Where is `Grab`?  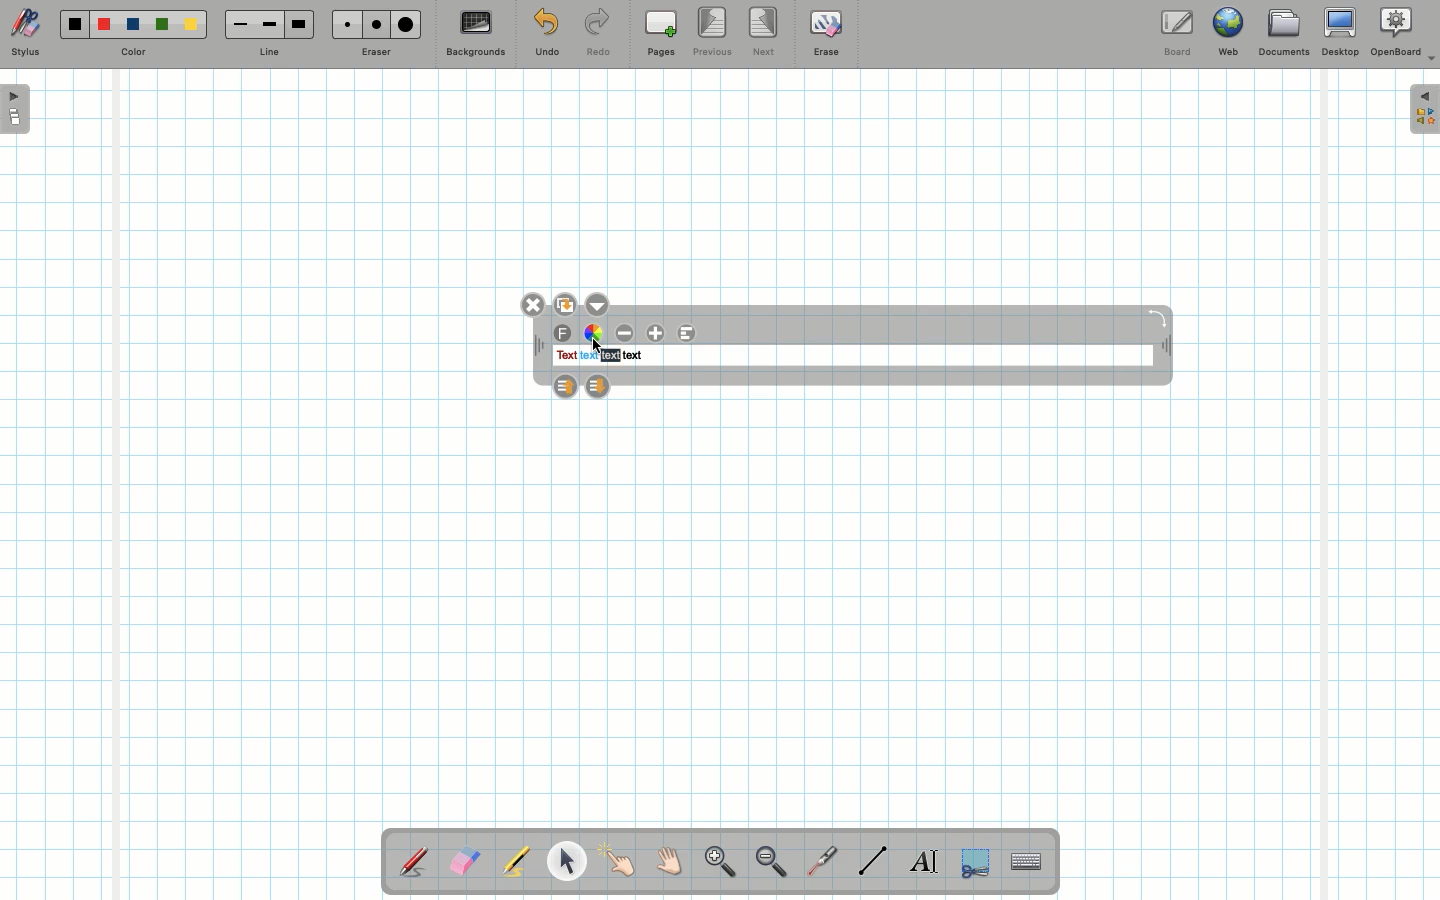 Grab is located at coordinates (670, 864).